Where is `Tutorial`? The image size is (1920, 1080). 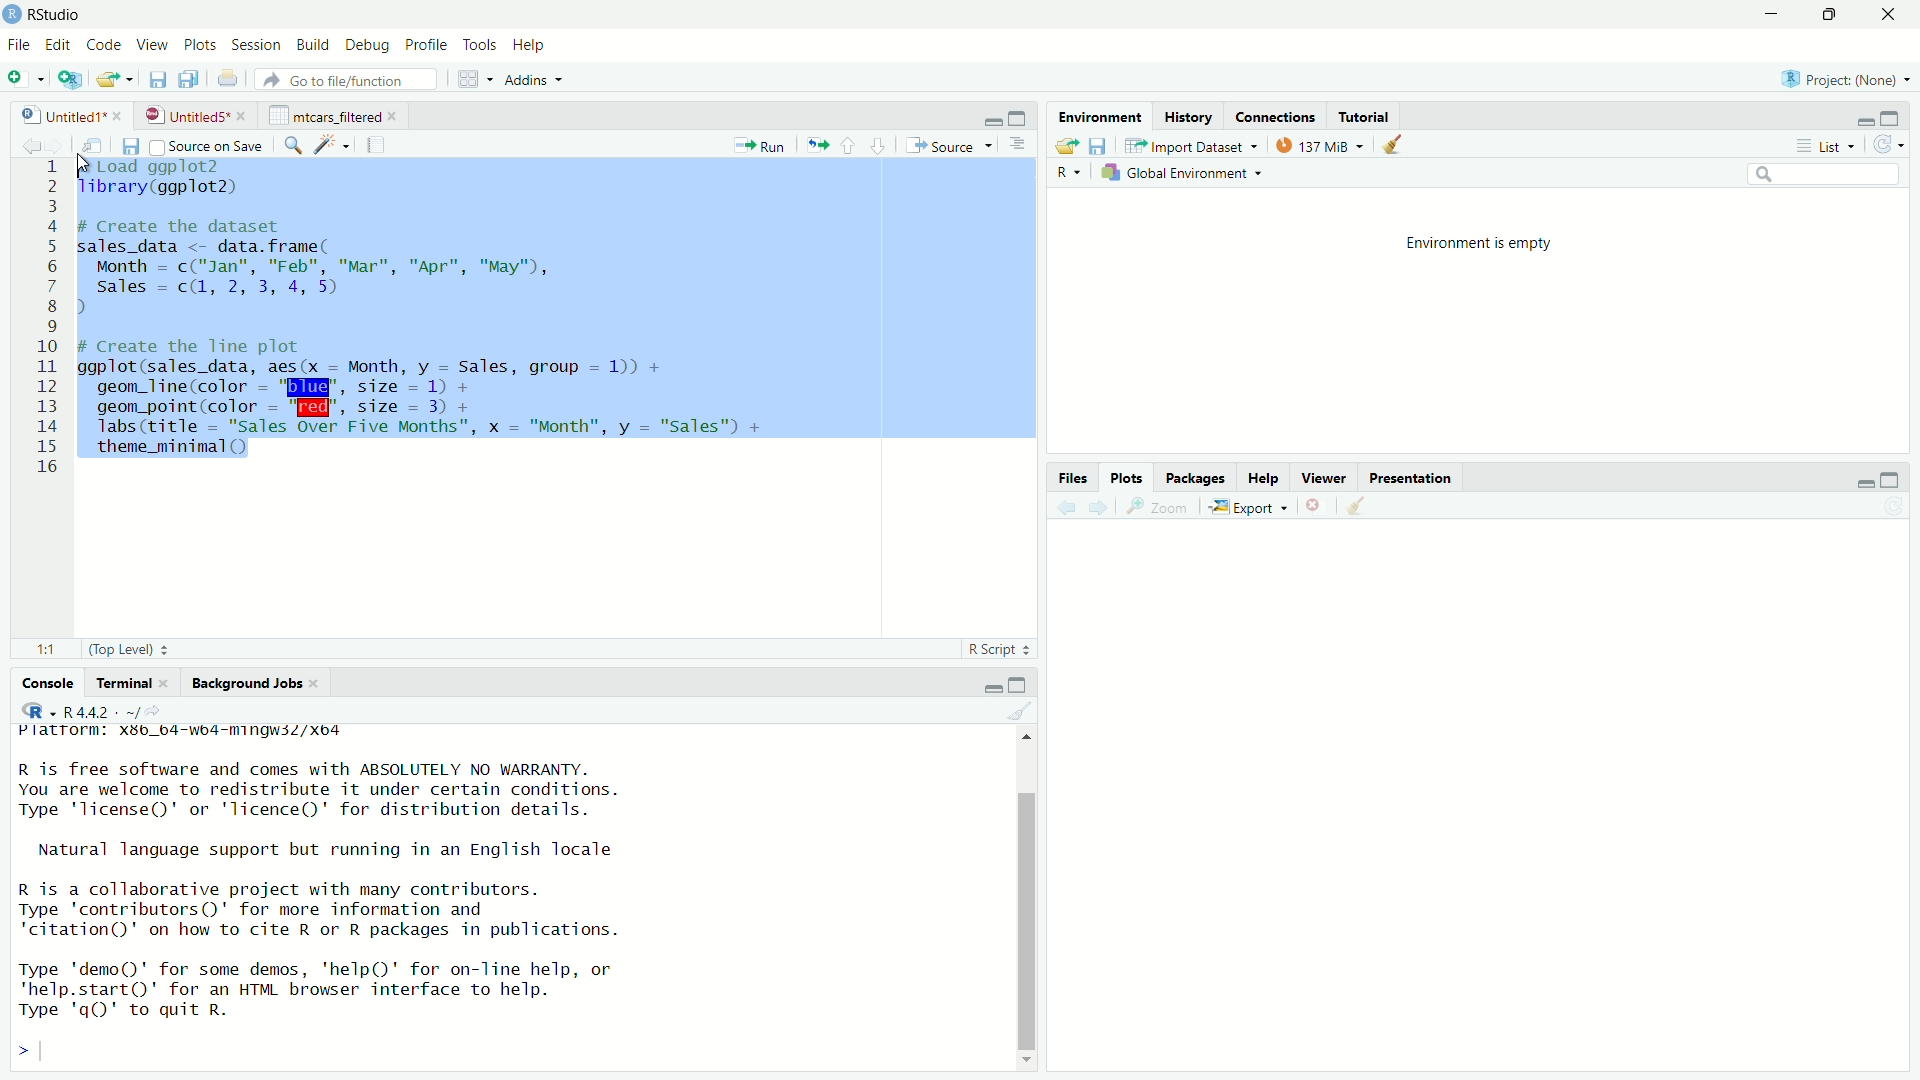
Tutorial is located at coordinates (1365, 117).